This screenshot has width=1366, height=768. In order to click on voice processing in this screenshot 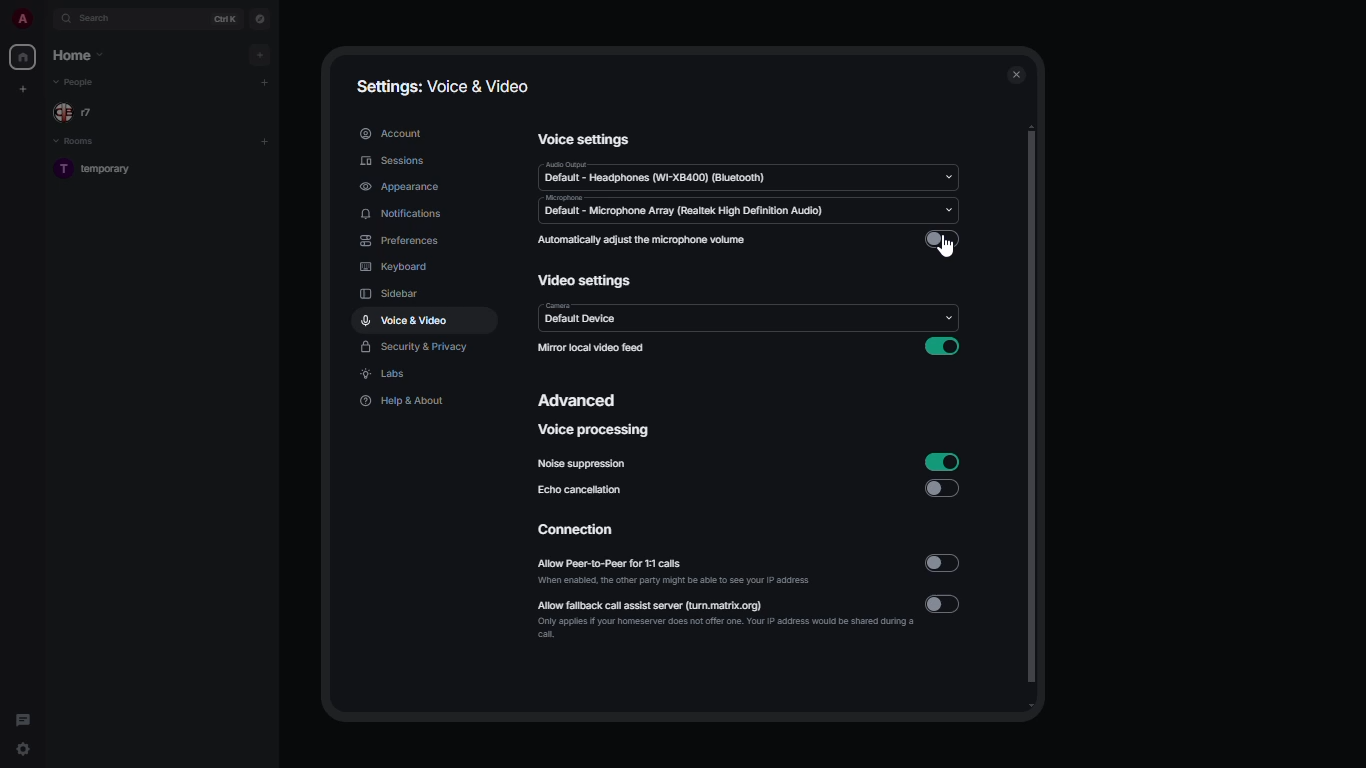, I will do `click(595, 430)`.